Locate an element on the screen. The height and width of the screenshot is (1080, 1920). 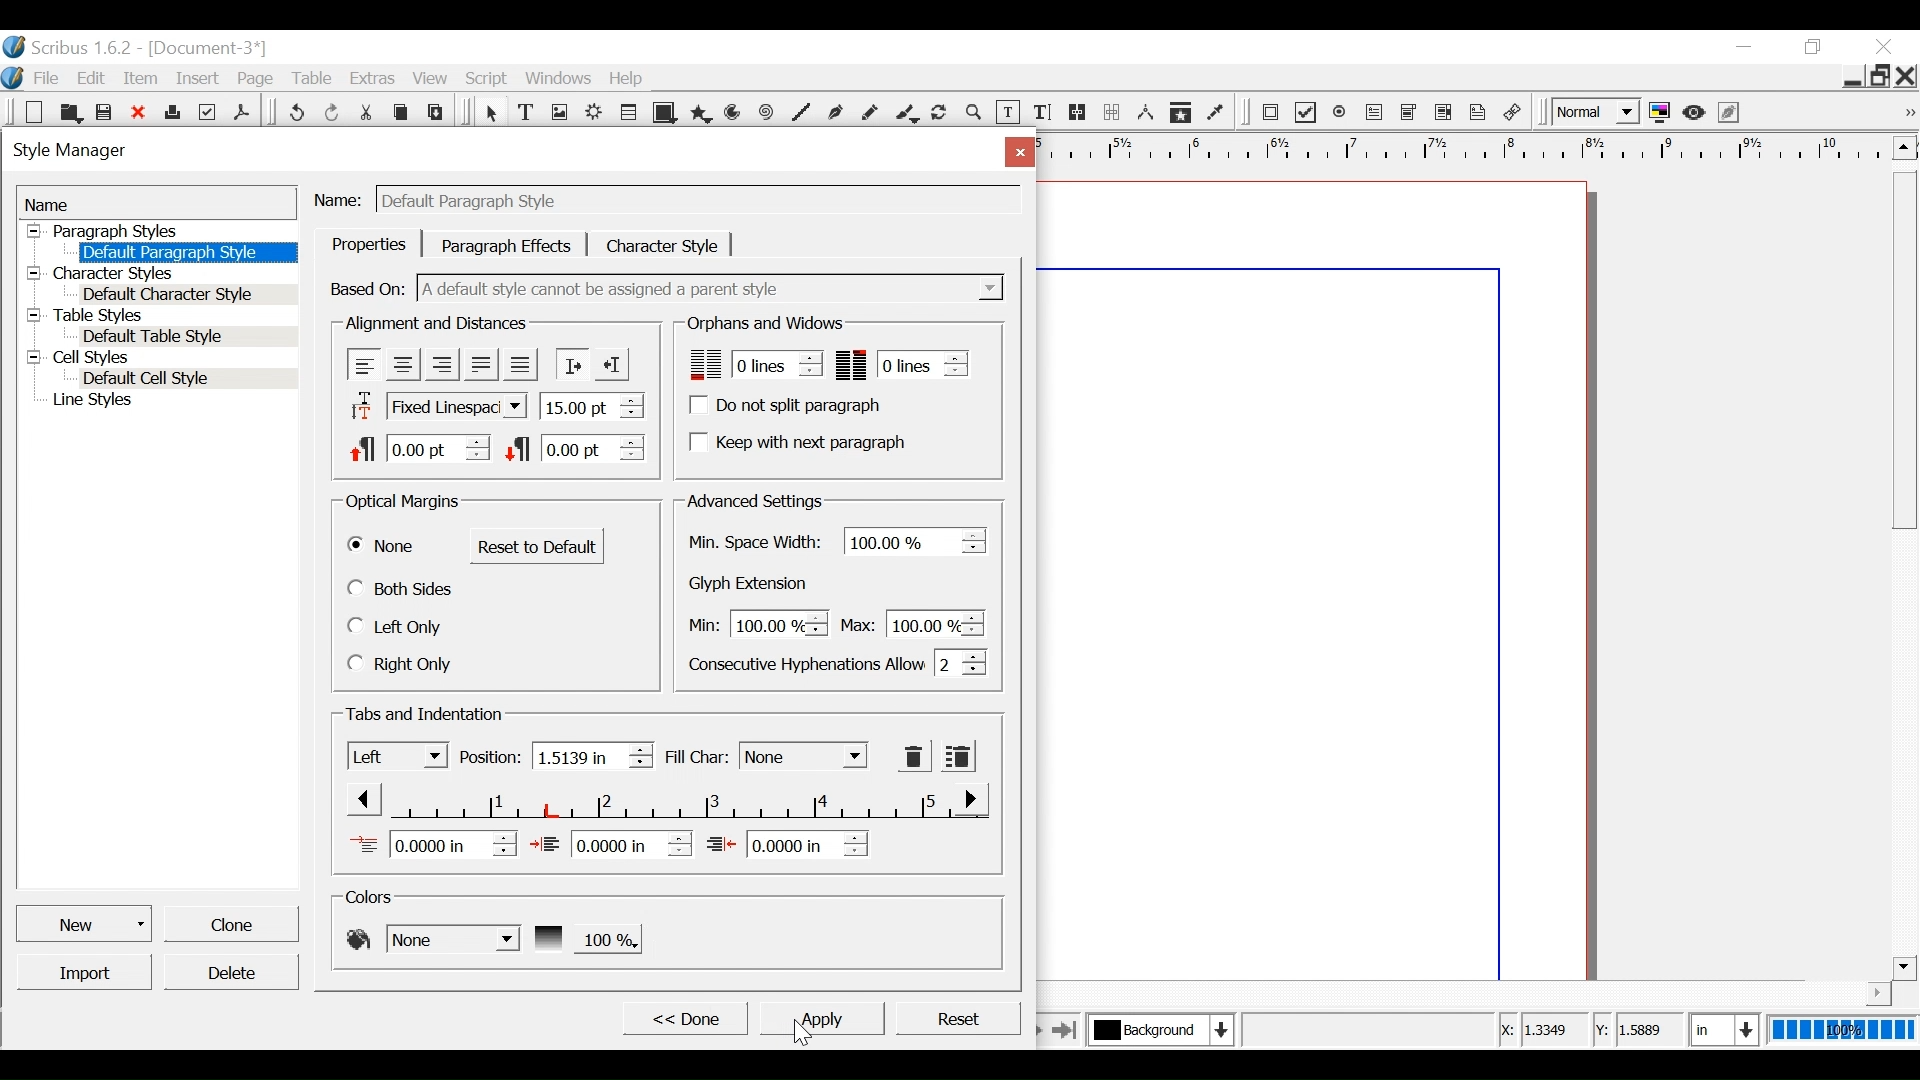
Default Cell Style is located at coordinates (189, 380).